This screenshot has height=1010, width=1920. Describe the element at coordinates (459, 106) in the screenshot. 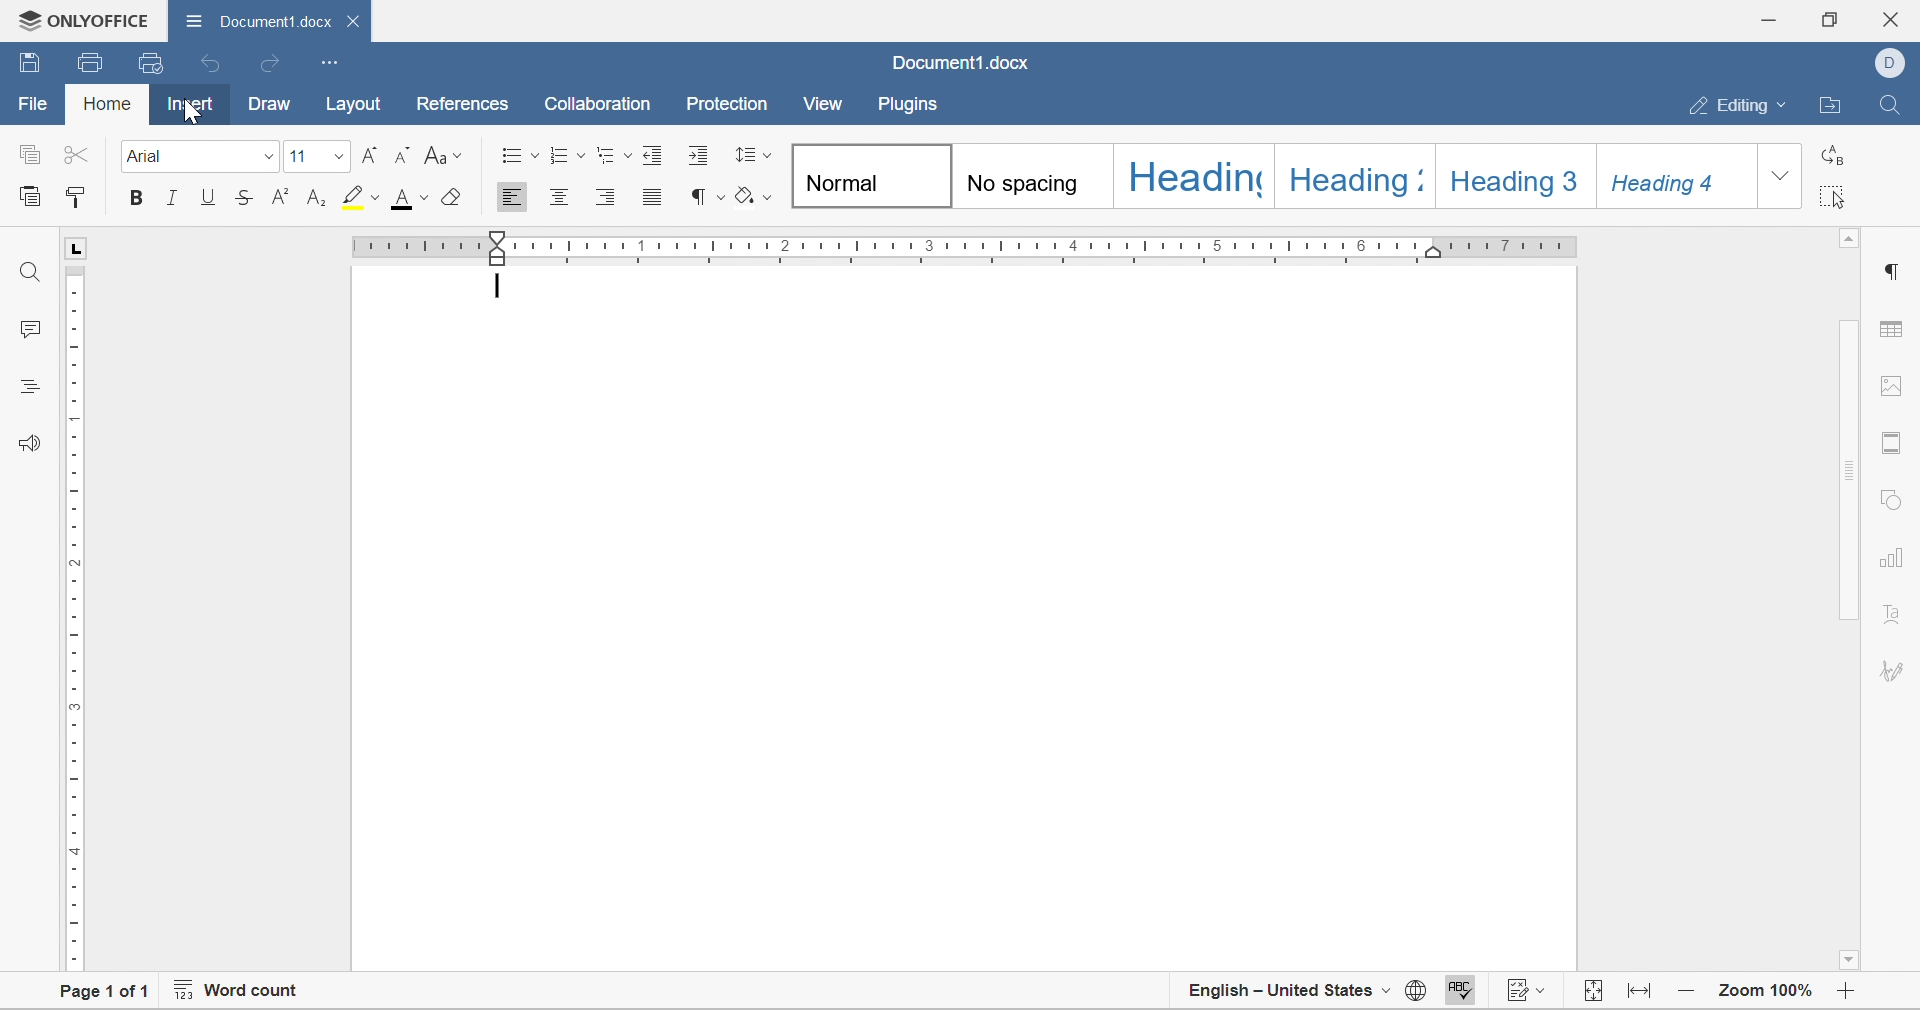

I see `References` at that location.